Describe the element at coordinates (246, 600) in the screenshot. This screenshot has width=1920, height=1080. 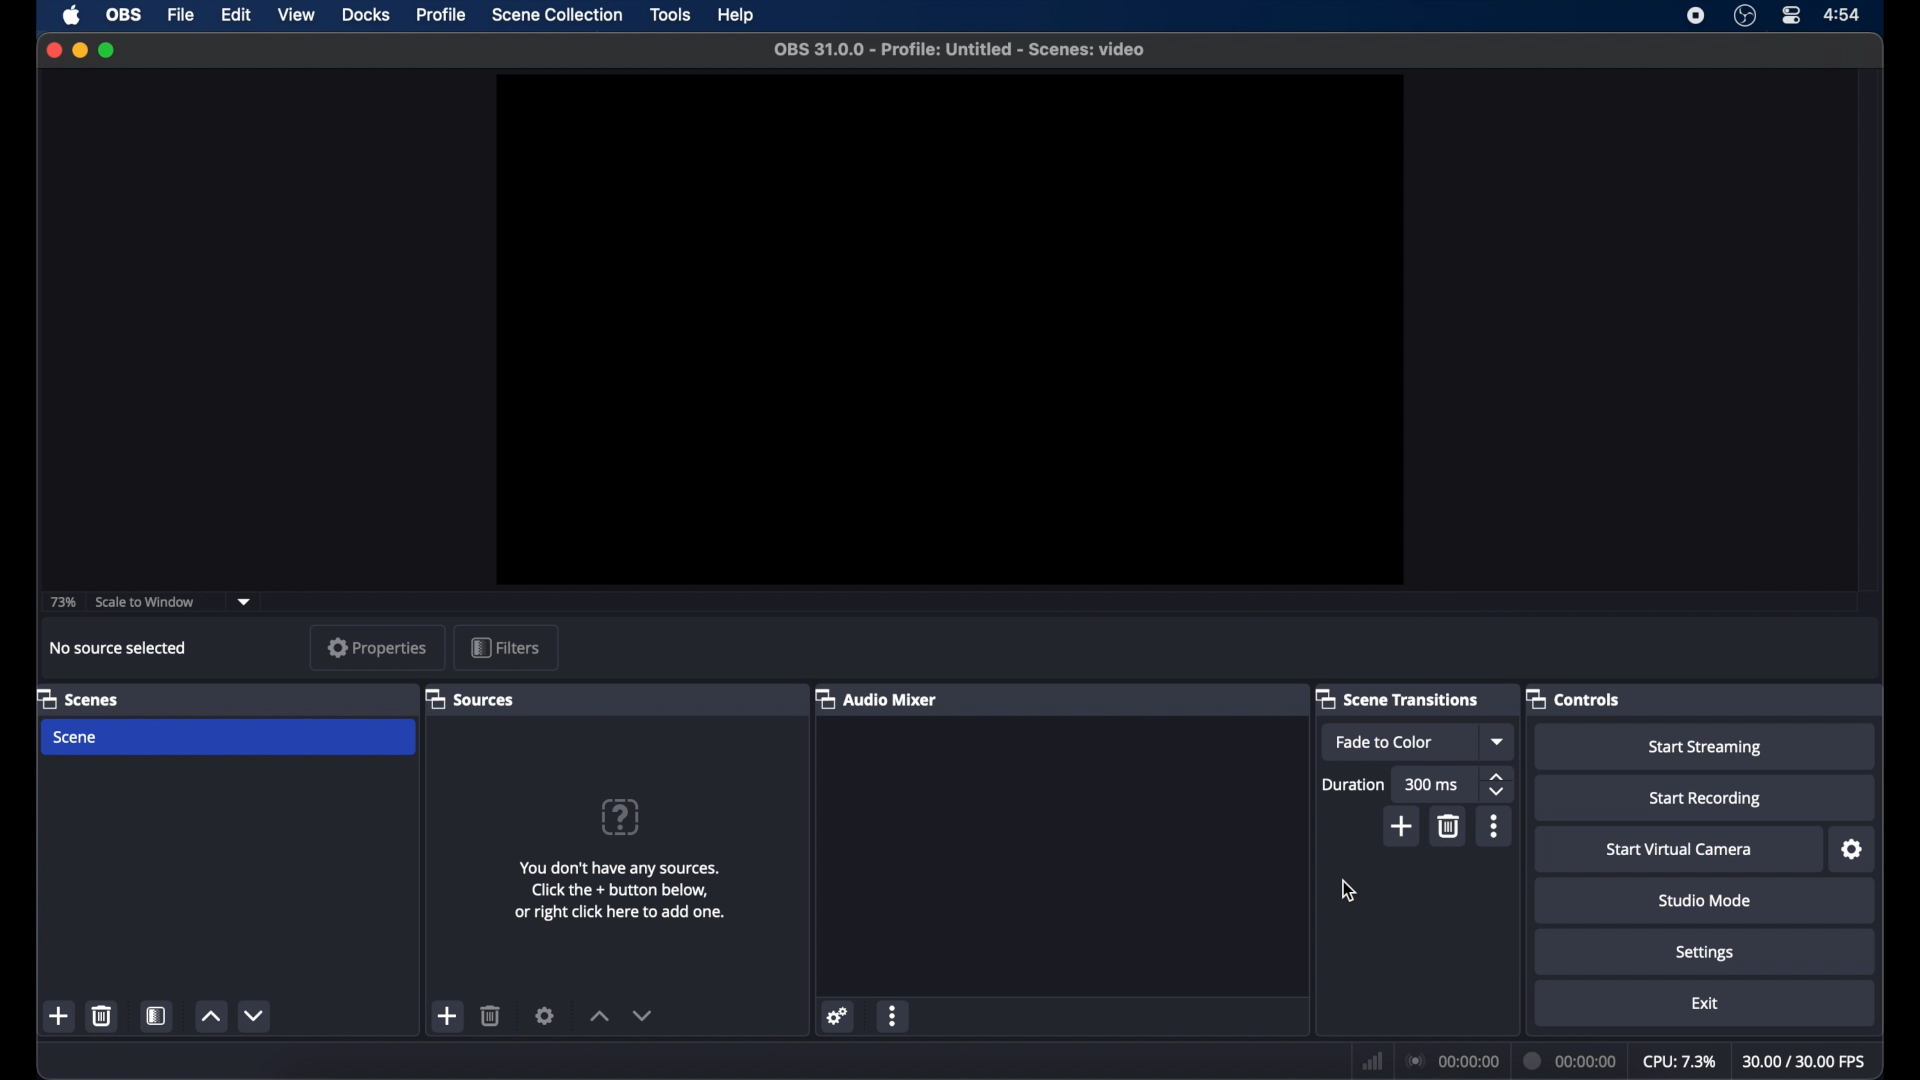
I see `dropdown` at that location.